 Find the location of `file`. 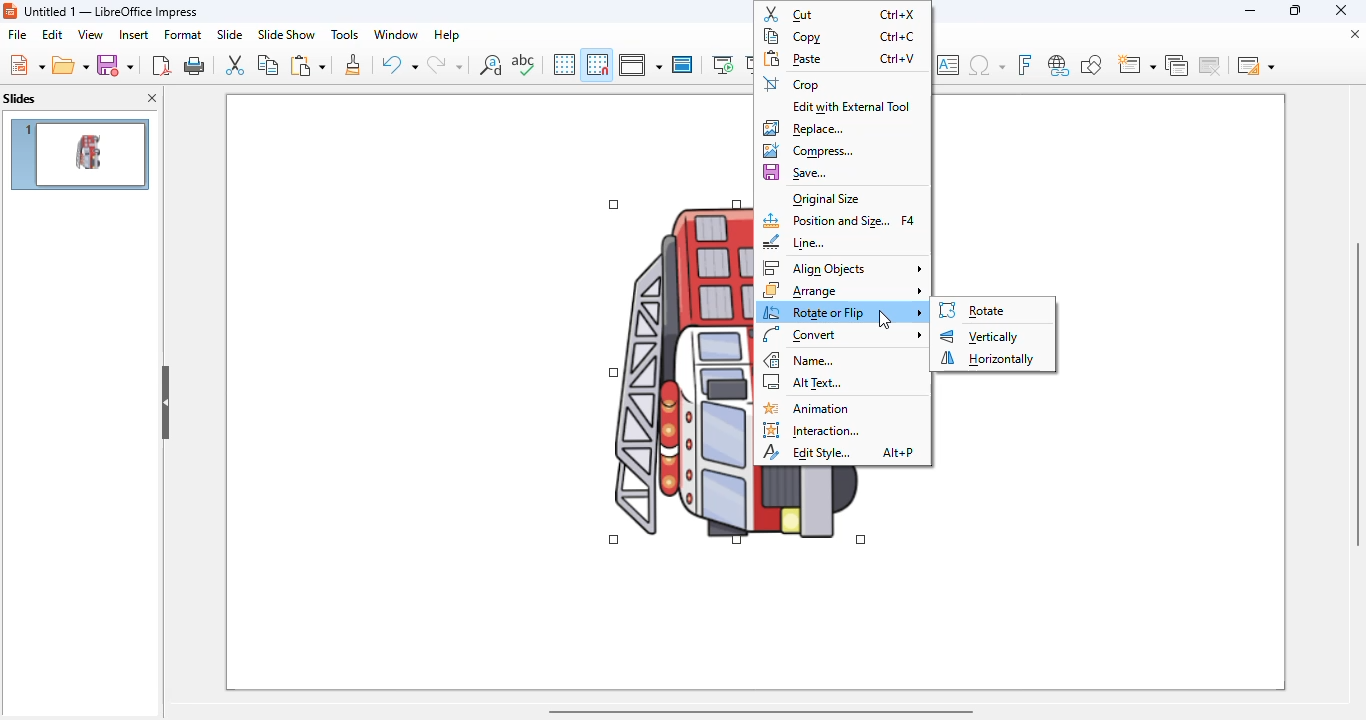

file is located at coordinates (18, 34).